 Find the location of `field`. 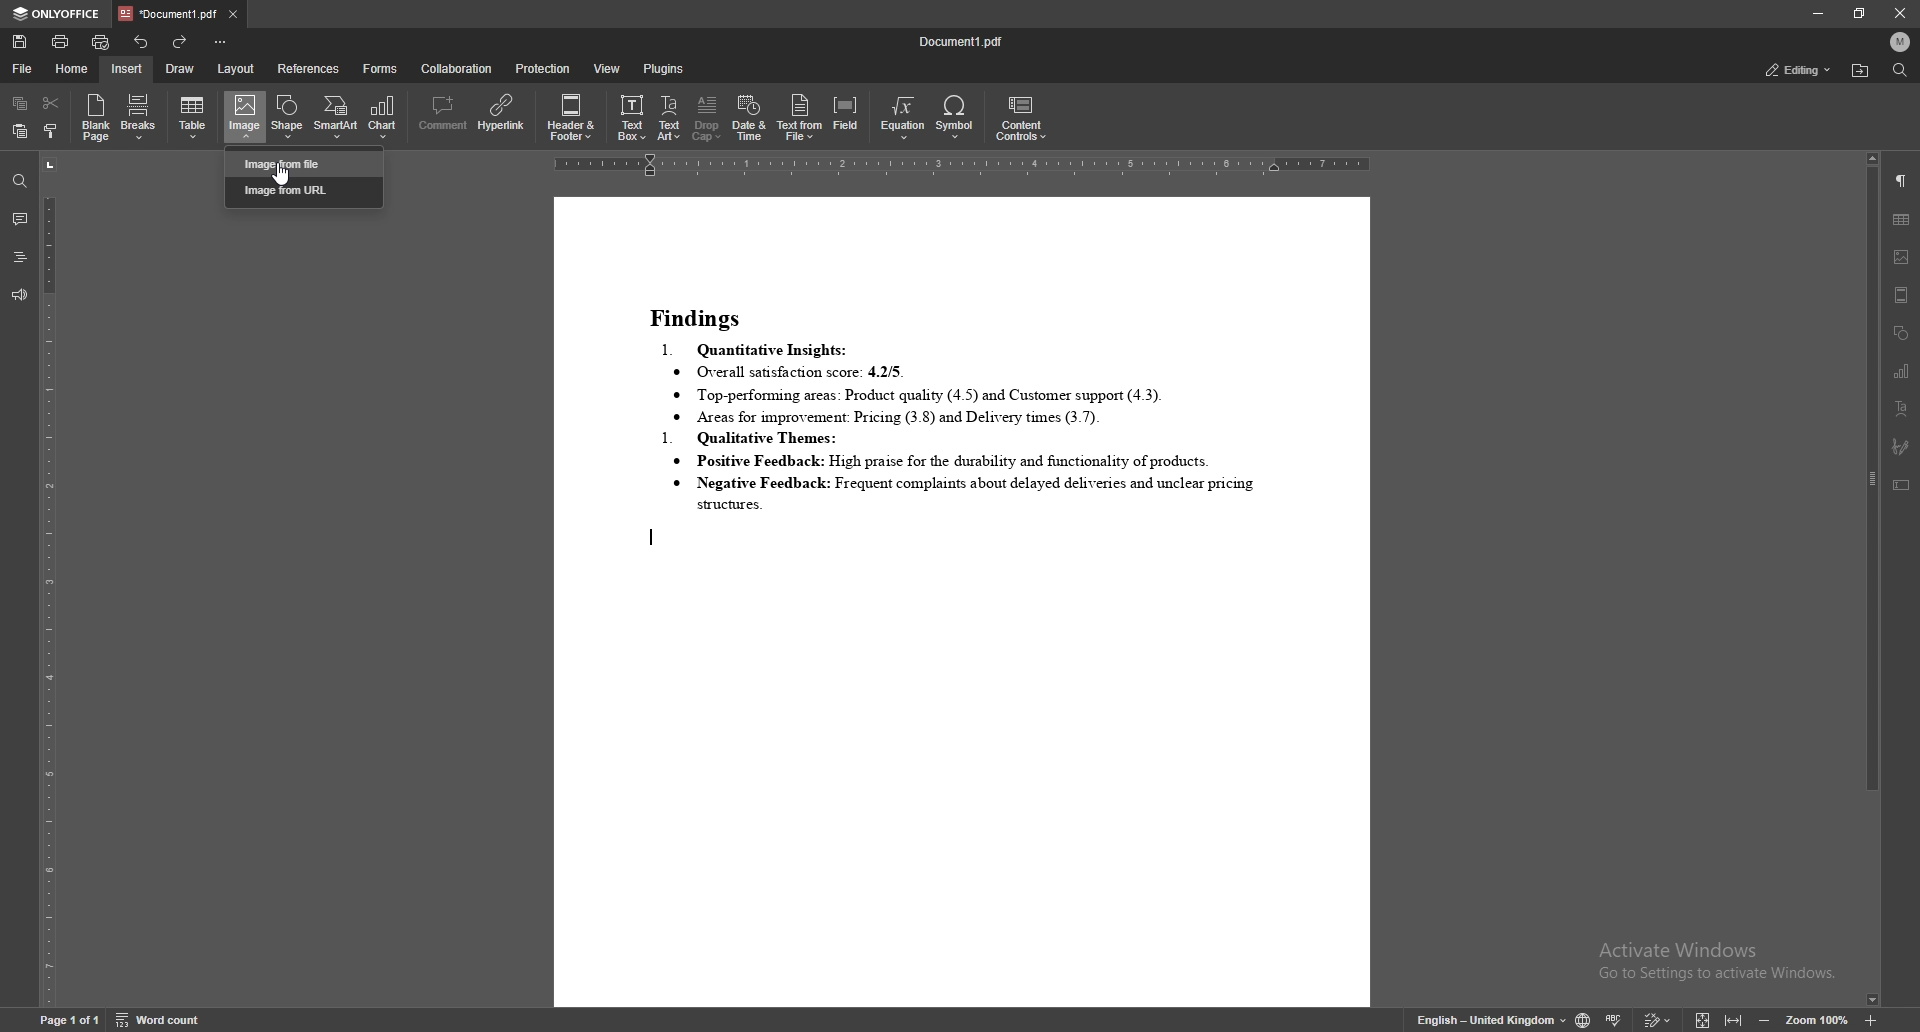

field is located at coordinates (848, 117).